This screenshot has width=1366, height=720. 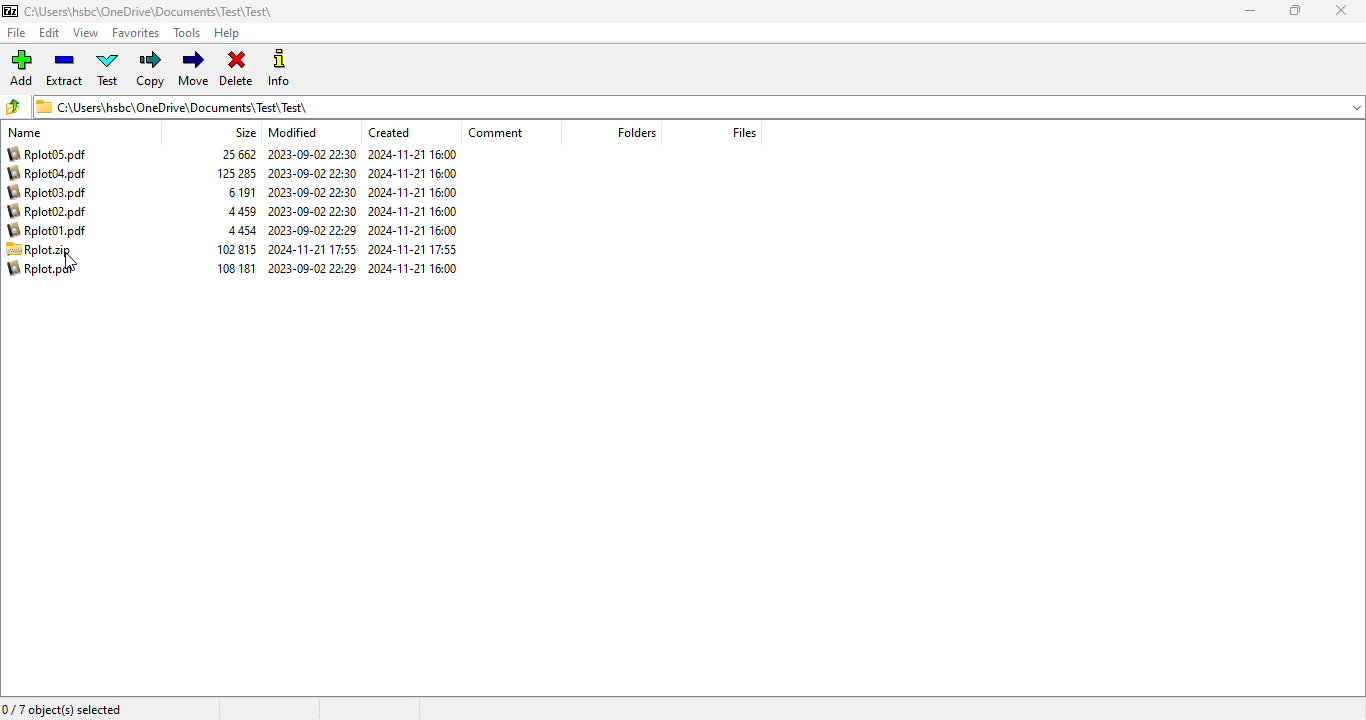 What do you see at coordinates (177, 106) in the screenshot?
I see `C:\Users\hsbc\OneDrive\Documents\ Test\ Test\` at bounding box center [177, 106].